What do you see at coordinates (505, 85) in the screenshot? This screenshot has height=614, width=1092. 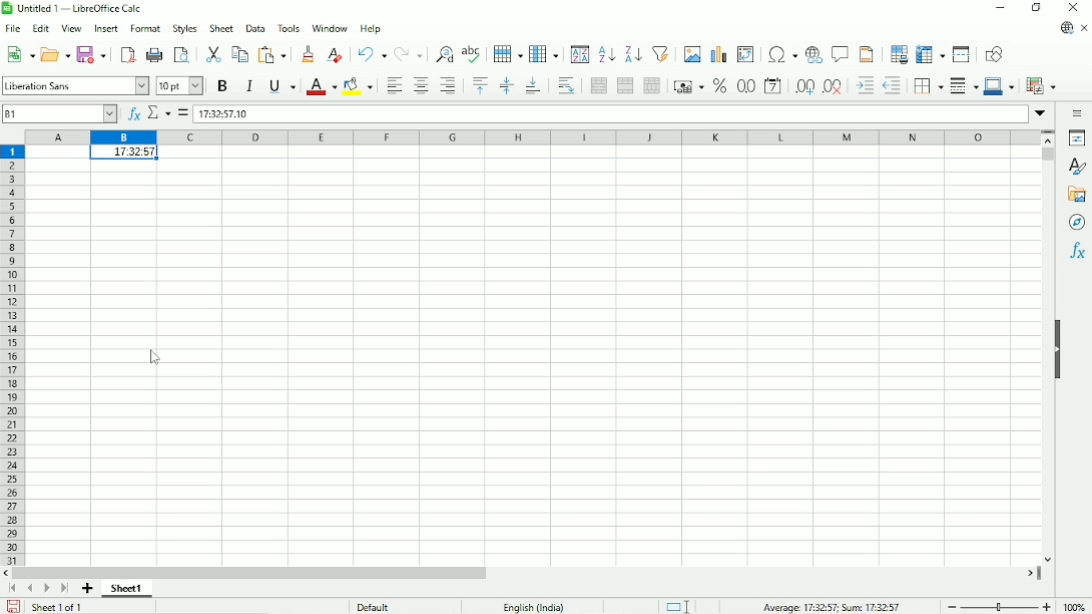 I see `Center vertically` at bounding box center [505, 85].